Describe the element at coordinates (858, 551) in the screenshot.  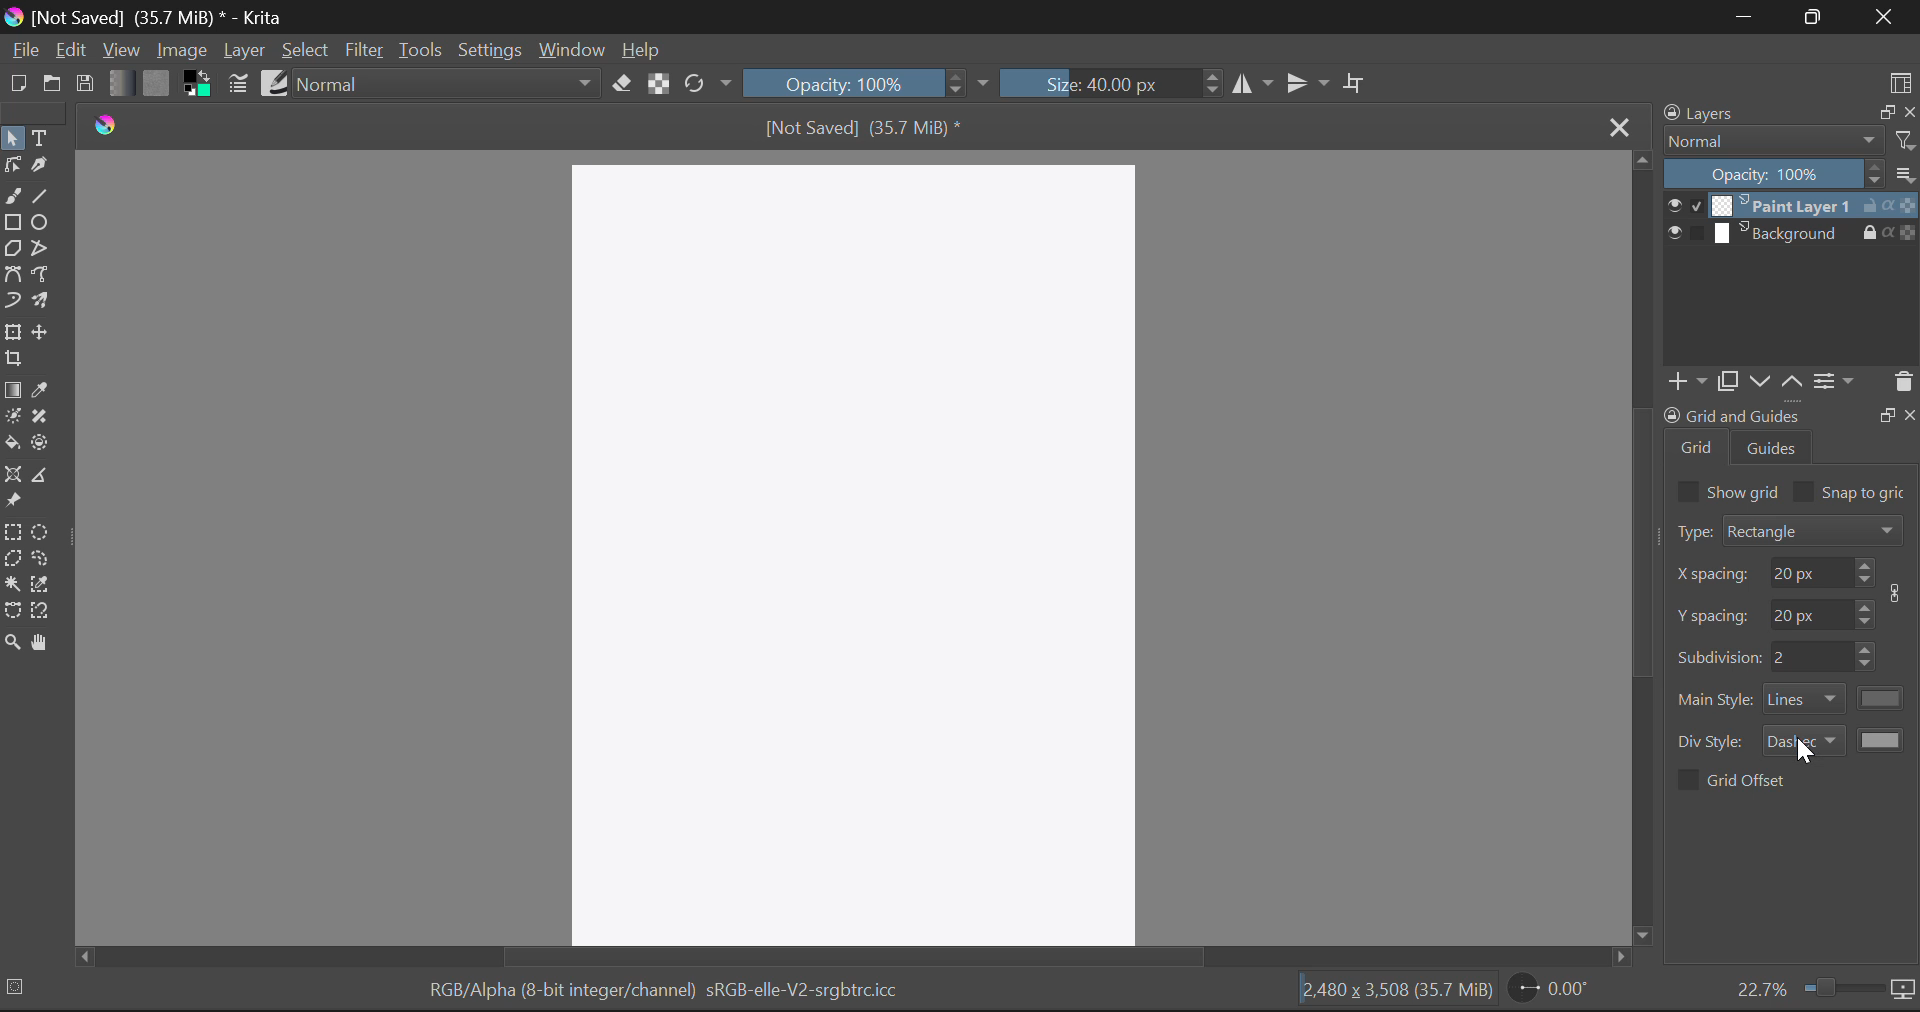
I see `Document Workspace` at that location.